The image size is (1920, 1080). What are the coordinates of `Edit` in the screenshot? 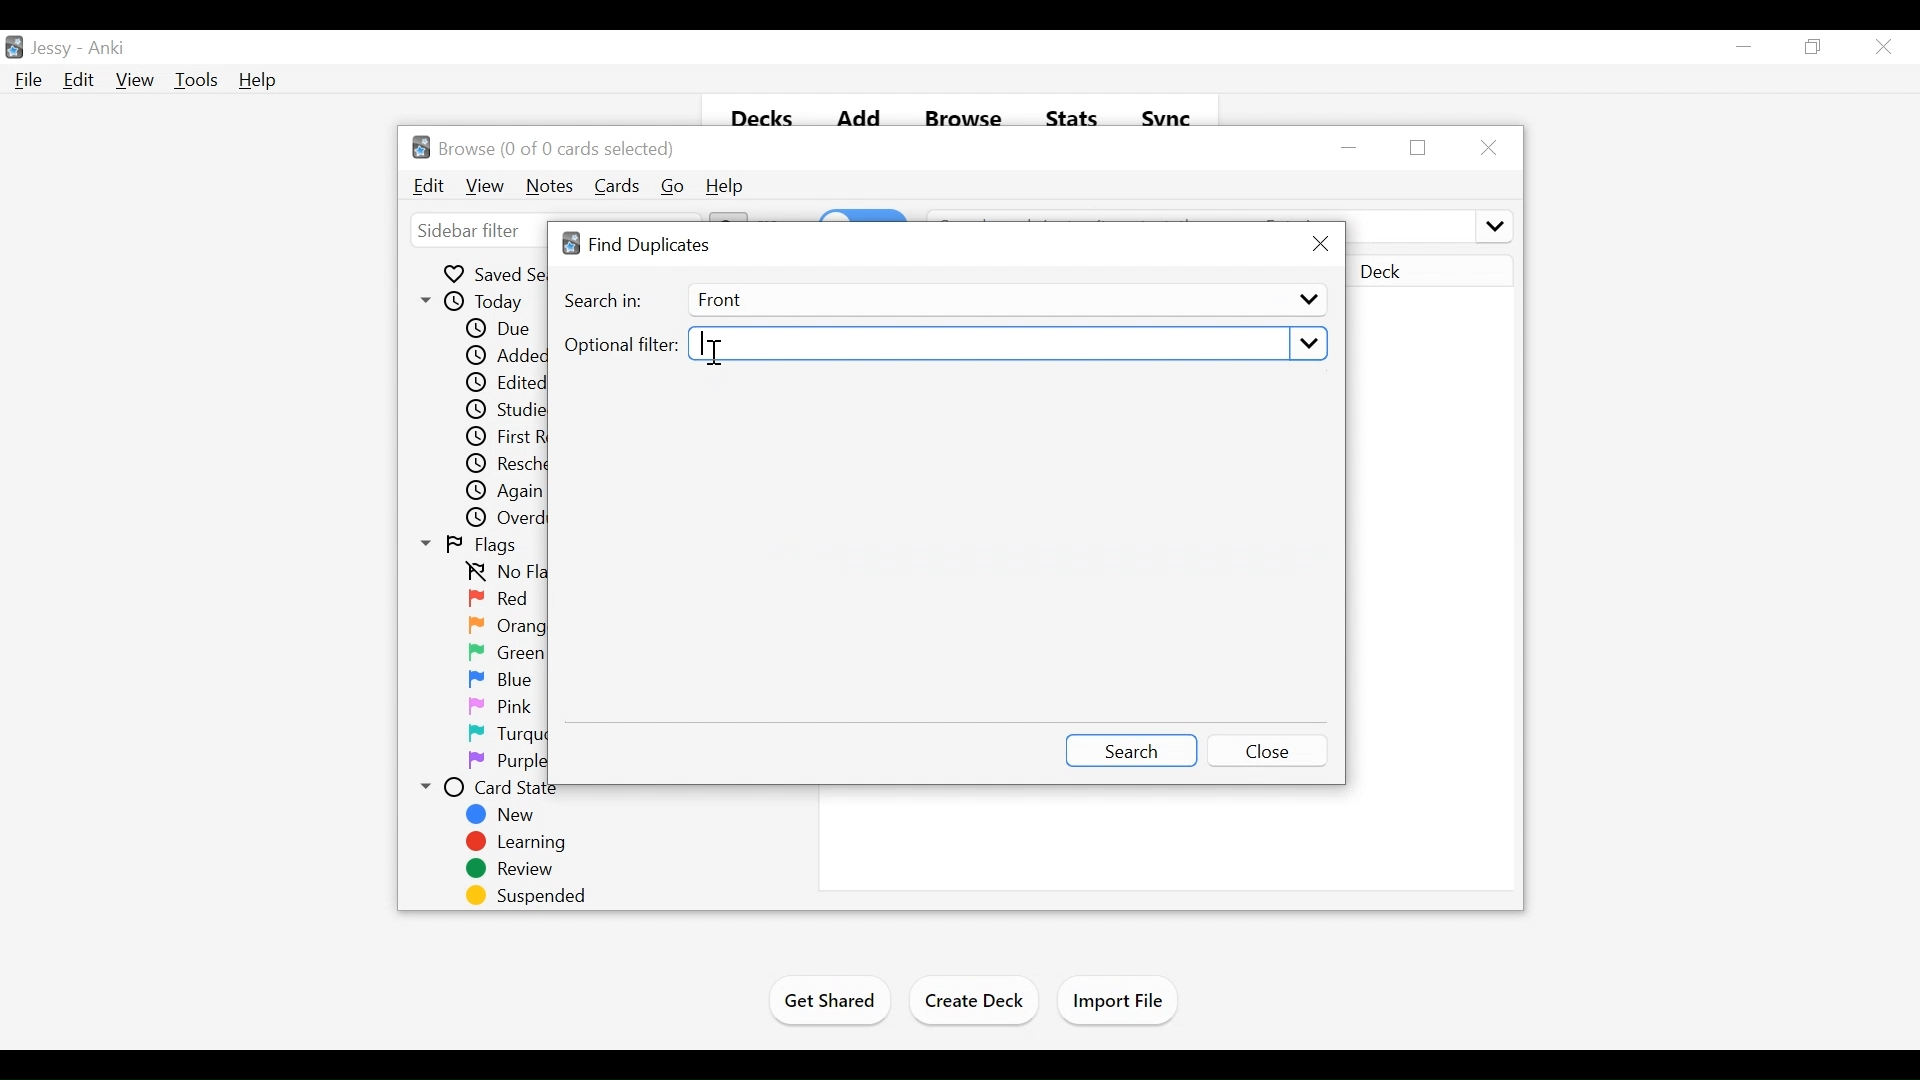 It's located at (430, 186).